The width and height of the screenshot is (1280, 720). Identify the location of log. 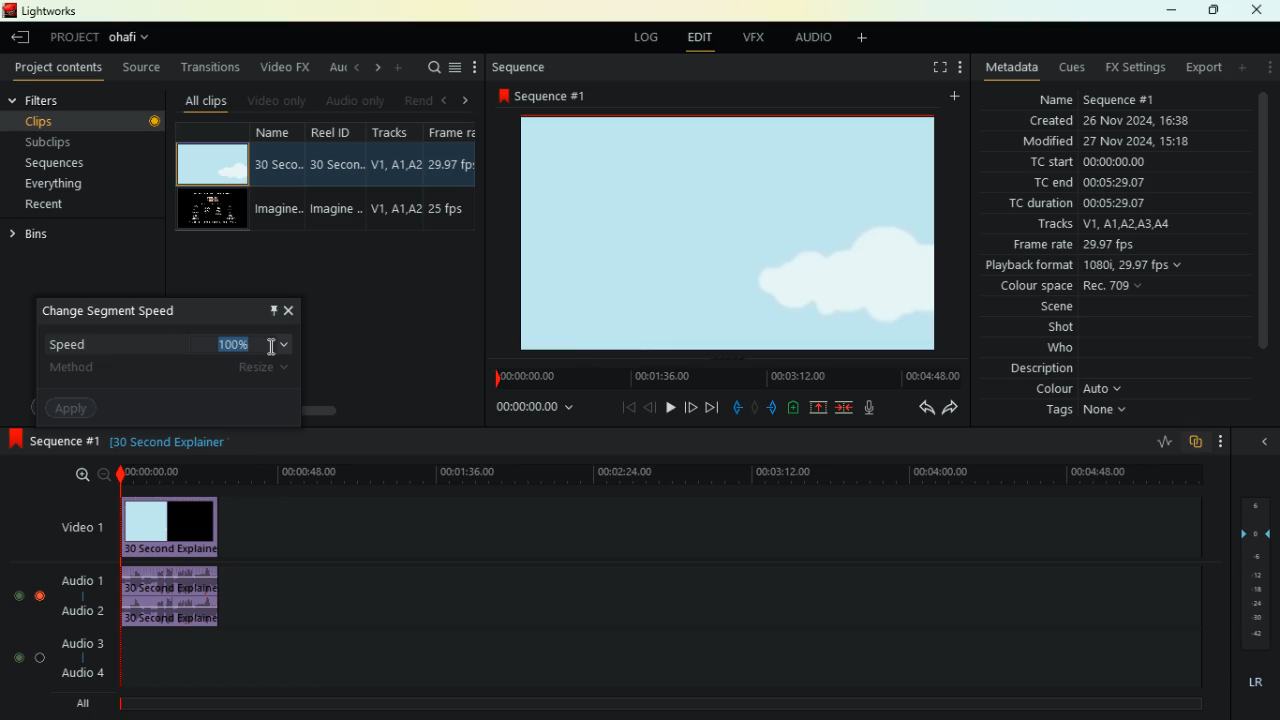
(649, 38).